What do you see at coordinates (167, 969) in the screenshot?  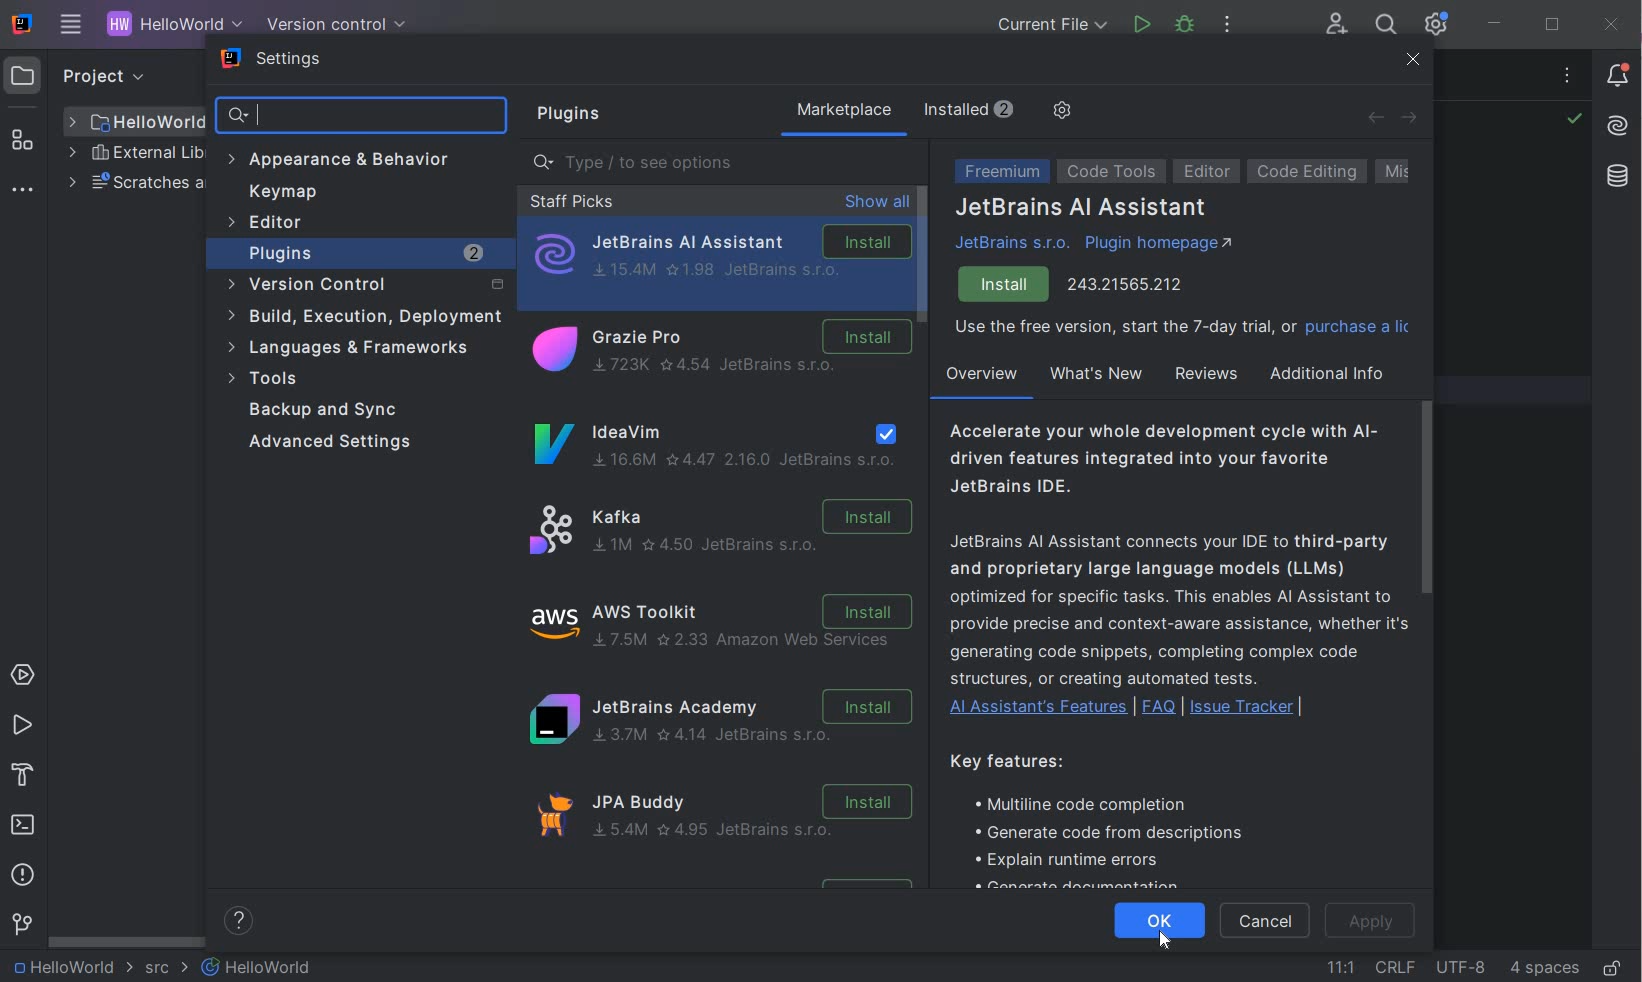 I see `SRC` at bounding box center [167, 969].